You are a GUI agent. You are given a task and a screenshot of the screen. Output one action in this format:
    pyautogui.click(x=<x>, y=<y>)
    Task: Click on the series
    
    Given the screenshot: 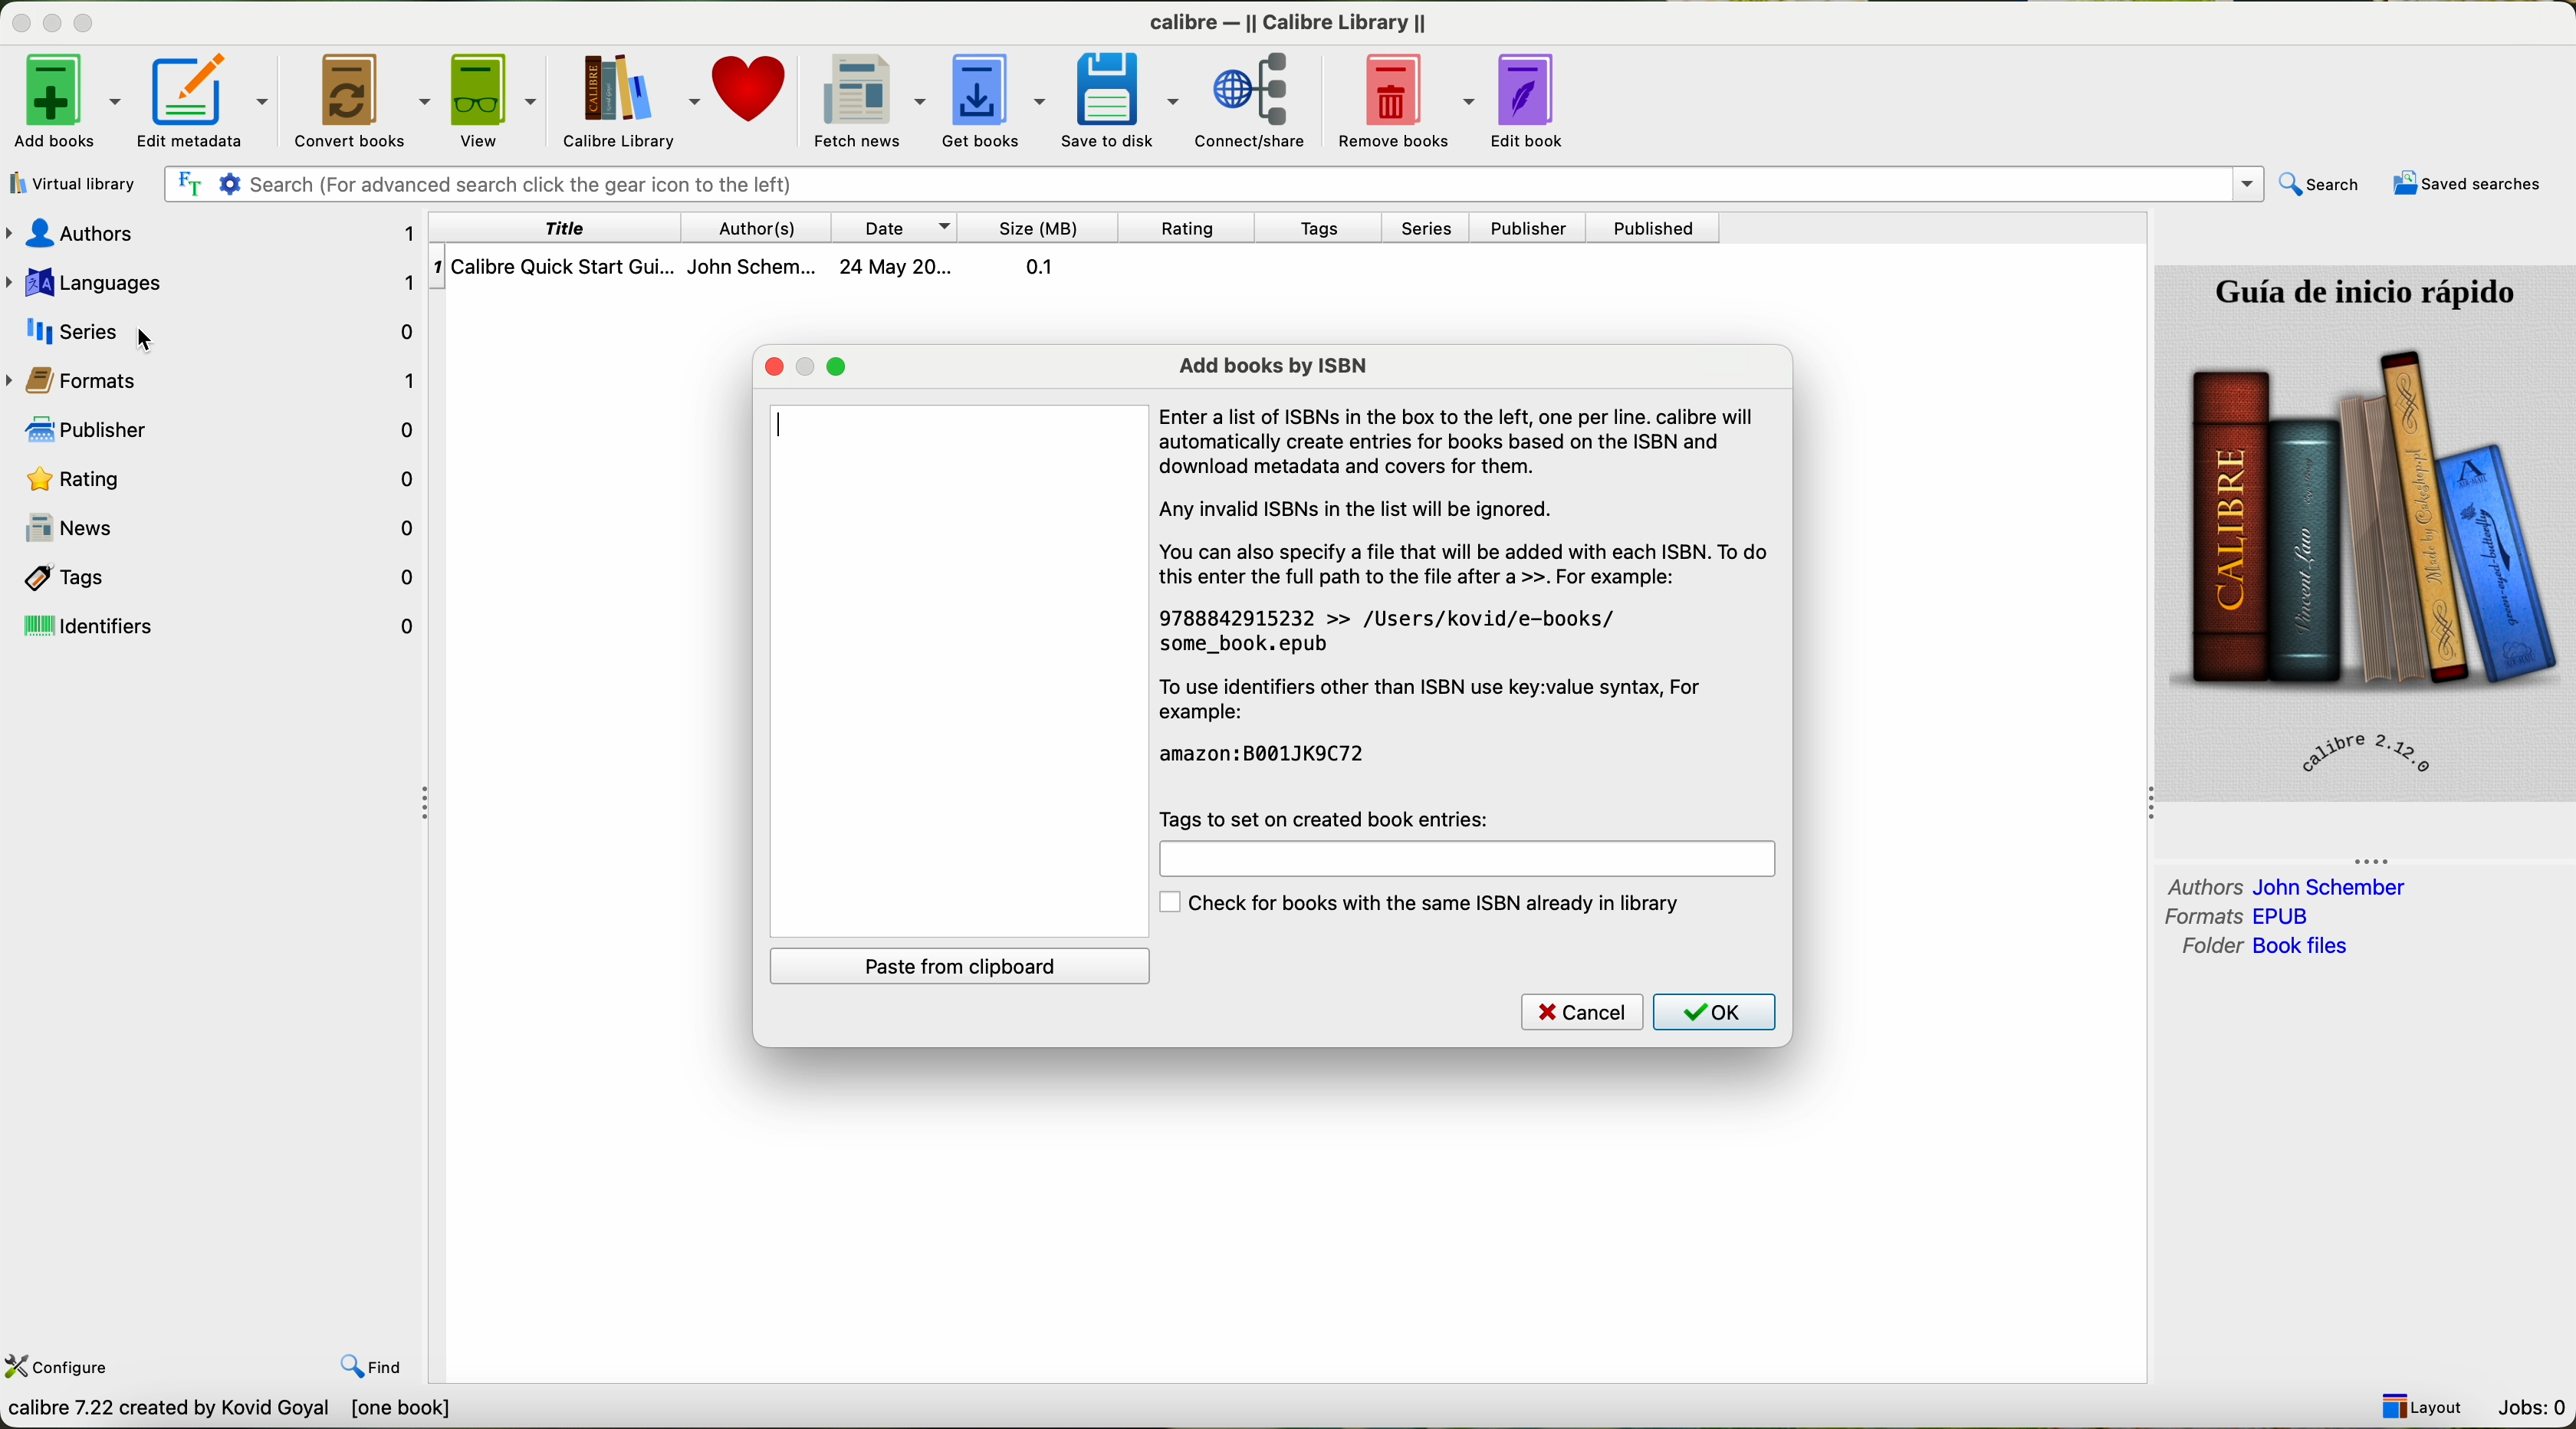 What is the action you would take?
    pyautogui.click(x=1431, y=228)
    